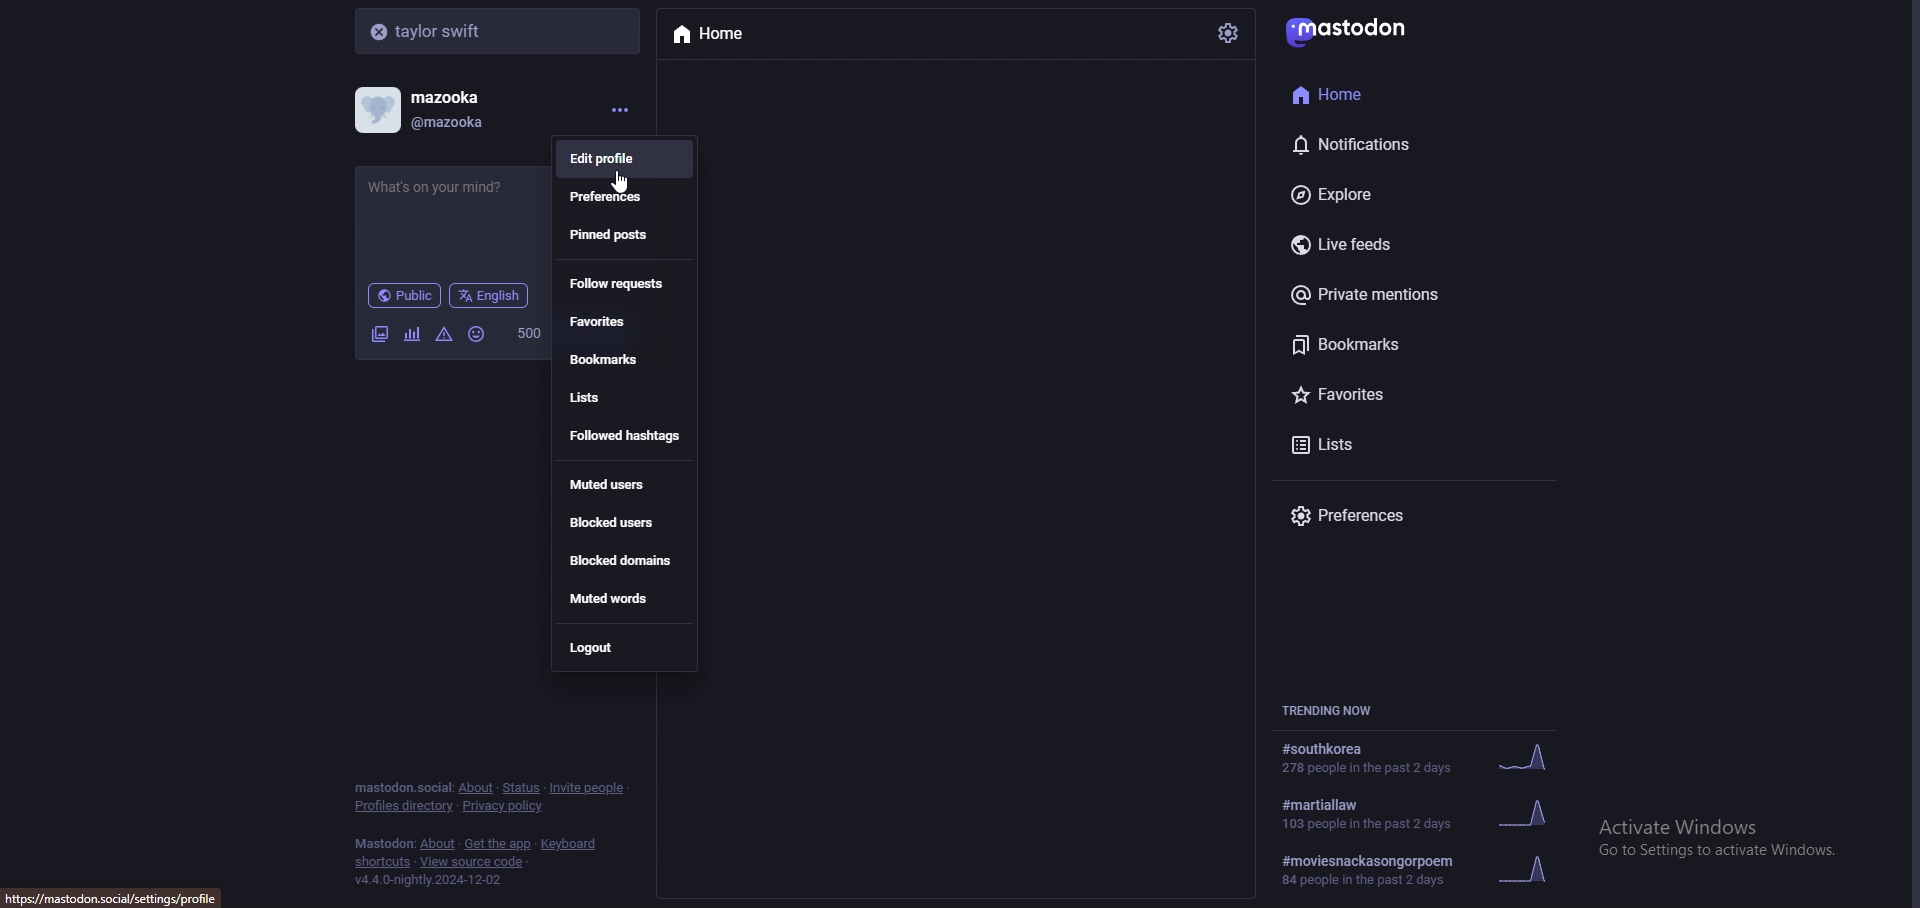  I want to click on followed hashtags, so click(624, 436).